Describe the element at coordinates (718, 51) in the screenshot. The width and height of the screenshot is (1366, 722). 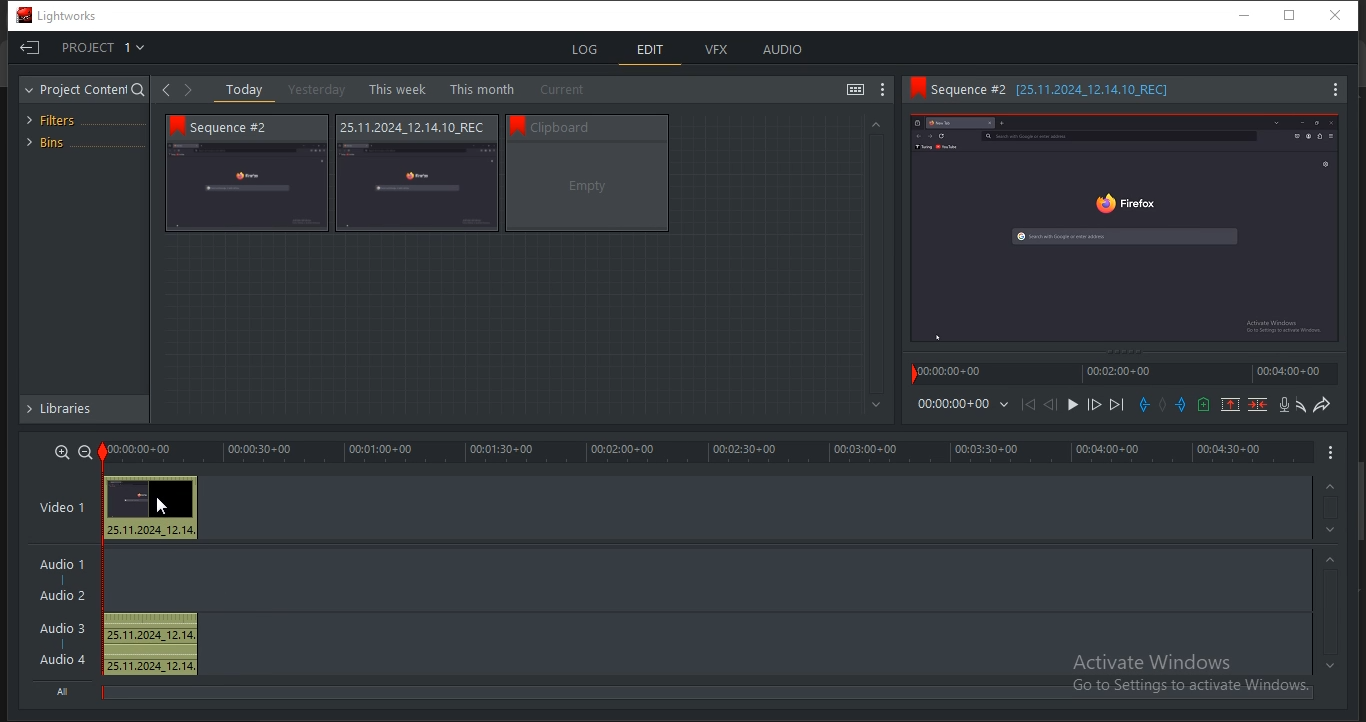
I see `vfx` at that location.